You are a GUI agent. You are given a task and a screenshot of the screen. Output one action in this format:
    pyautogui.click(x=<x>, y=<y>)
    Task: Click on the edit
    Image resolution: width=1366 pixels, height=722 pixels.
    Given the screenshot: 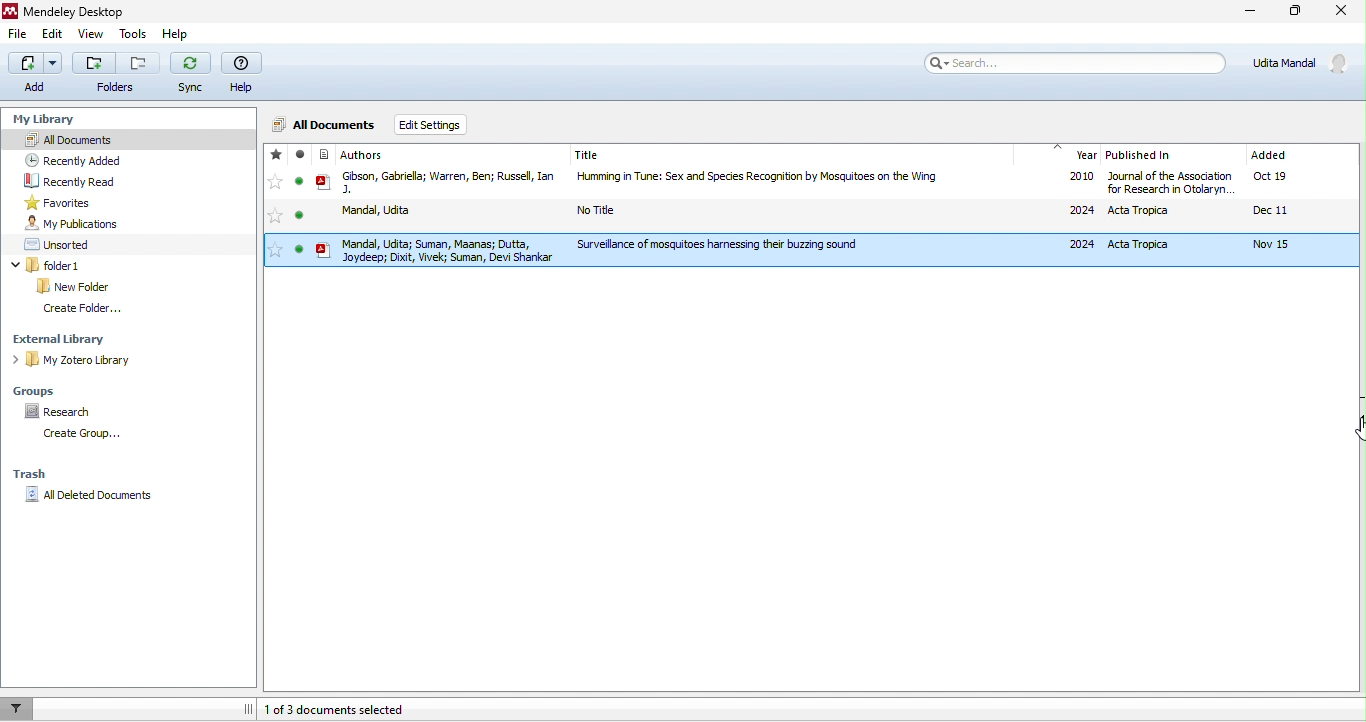 What is the action you would take?
    pyautogui.click(x=53, y=36)
    